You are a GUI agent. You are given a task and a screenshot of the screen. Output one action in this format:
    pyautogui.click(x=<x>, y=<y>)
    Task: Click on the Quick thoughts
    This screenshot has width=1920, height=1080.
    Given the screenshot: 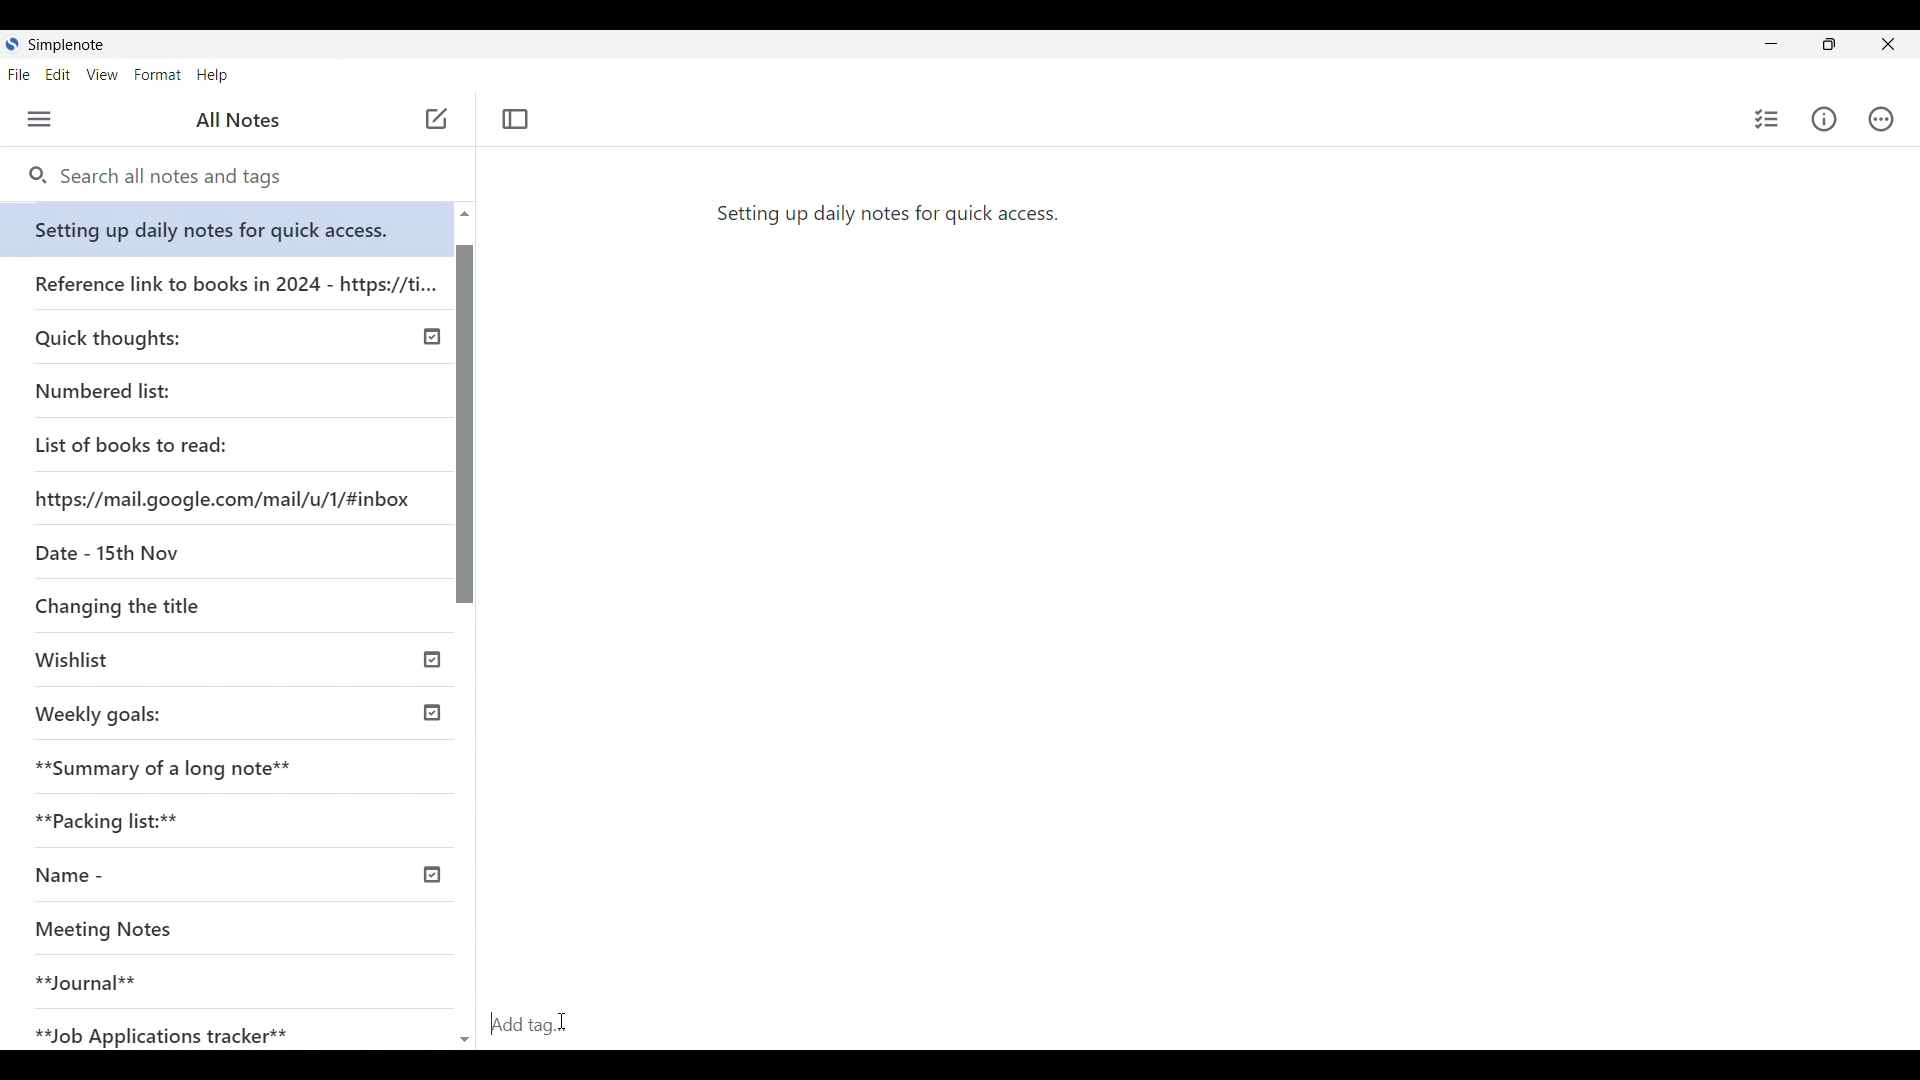 What is the action you would take?
    pyautogui.click(x=164, y=335)
    